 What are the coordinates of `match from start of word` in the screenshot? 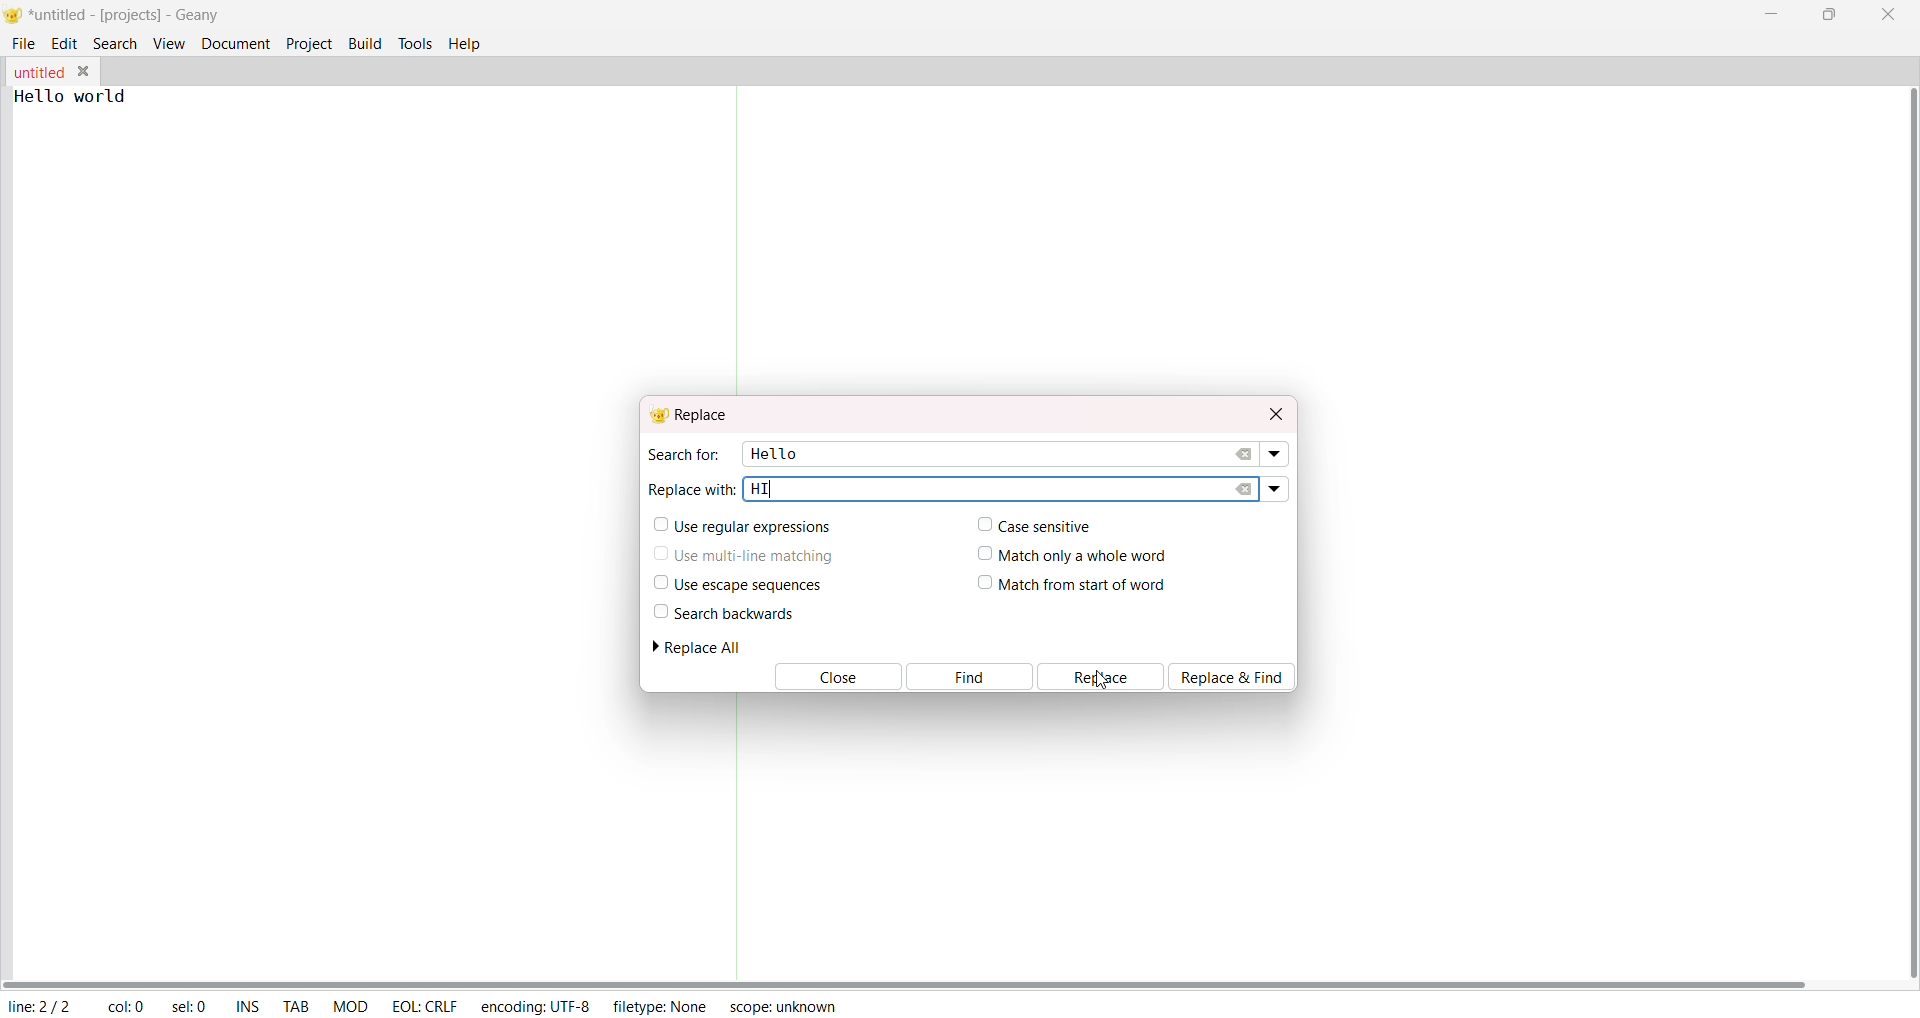 It's located at (1073, 586).